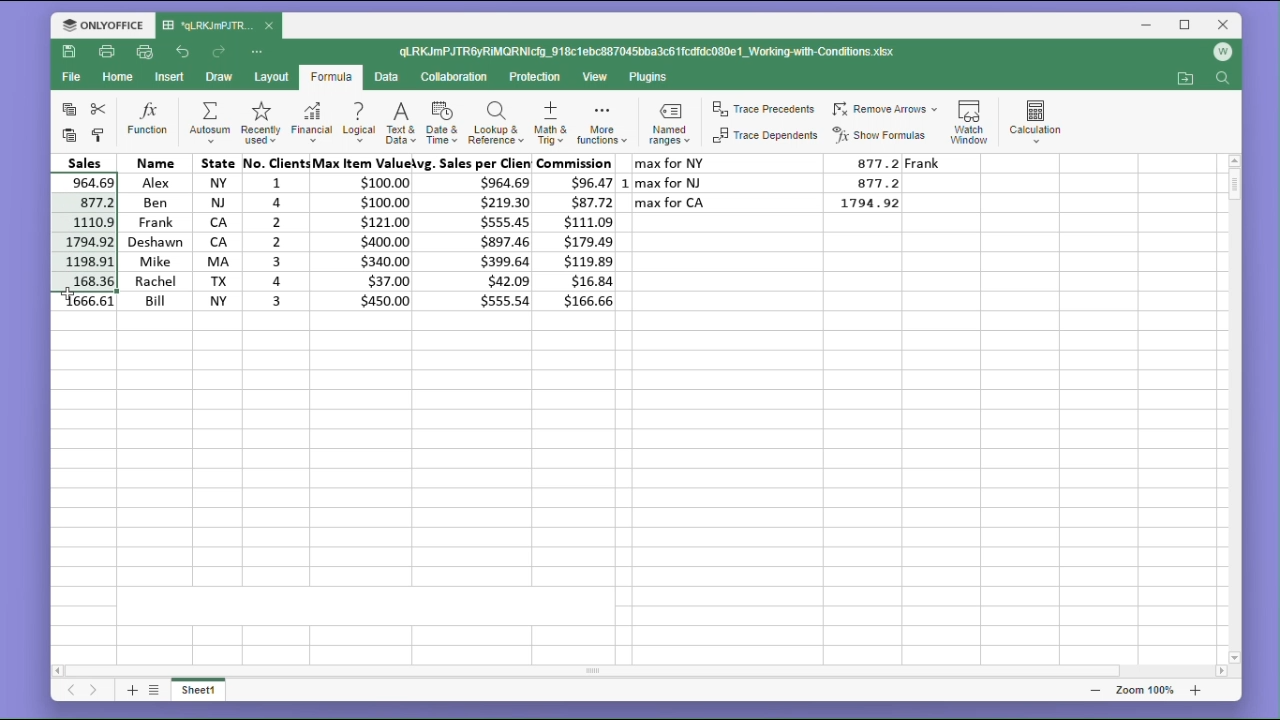 The width and height of the screenshot is (1280, 720). Describe the element at coordinates (1186, 24) in the screenshot. I see `maximize` at that location.